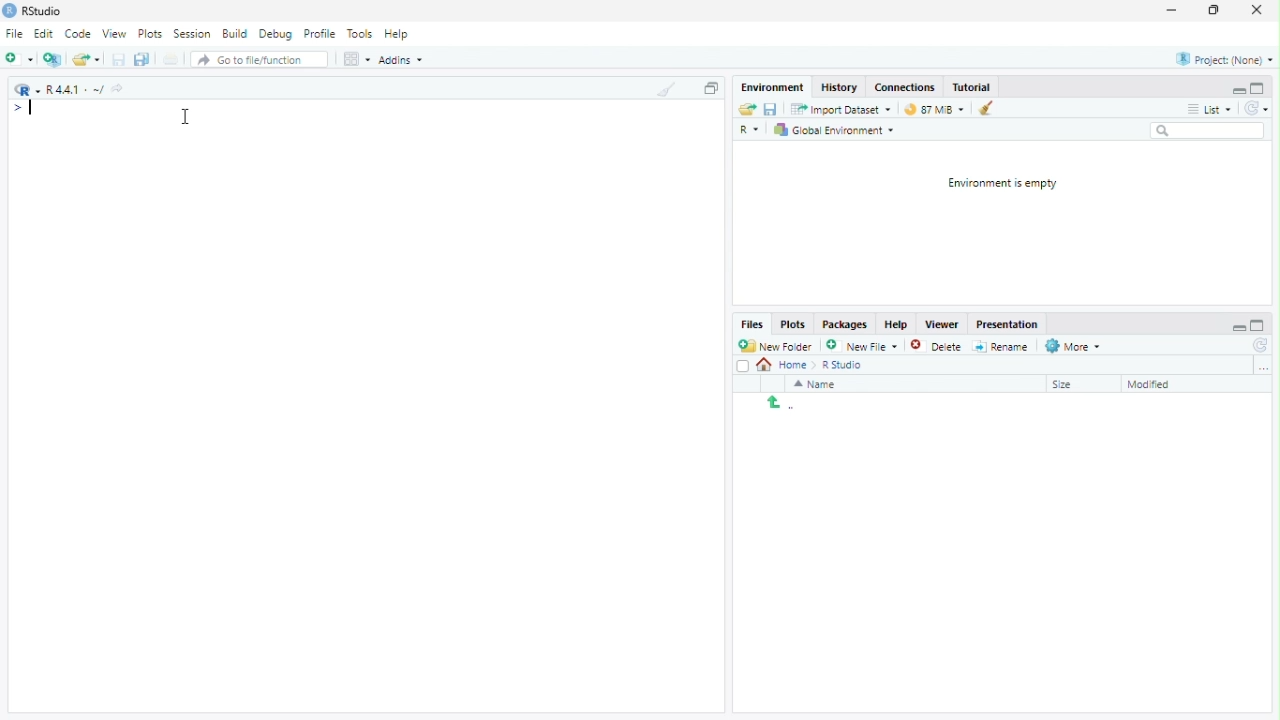 The width and height of the screenshot is (1280, 720). What do you see at coordinates (1257, 88) in the screenshot?
I see `Maximize` at bounding box center [1257, 88].